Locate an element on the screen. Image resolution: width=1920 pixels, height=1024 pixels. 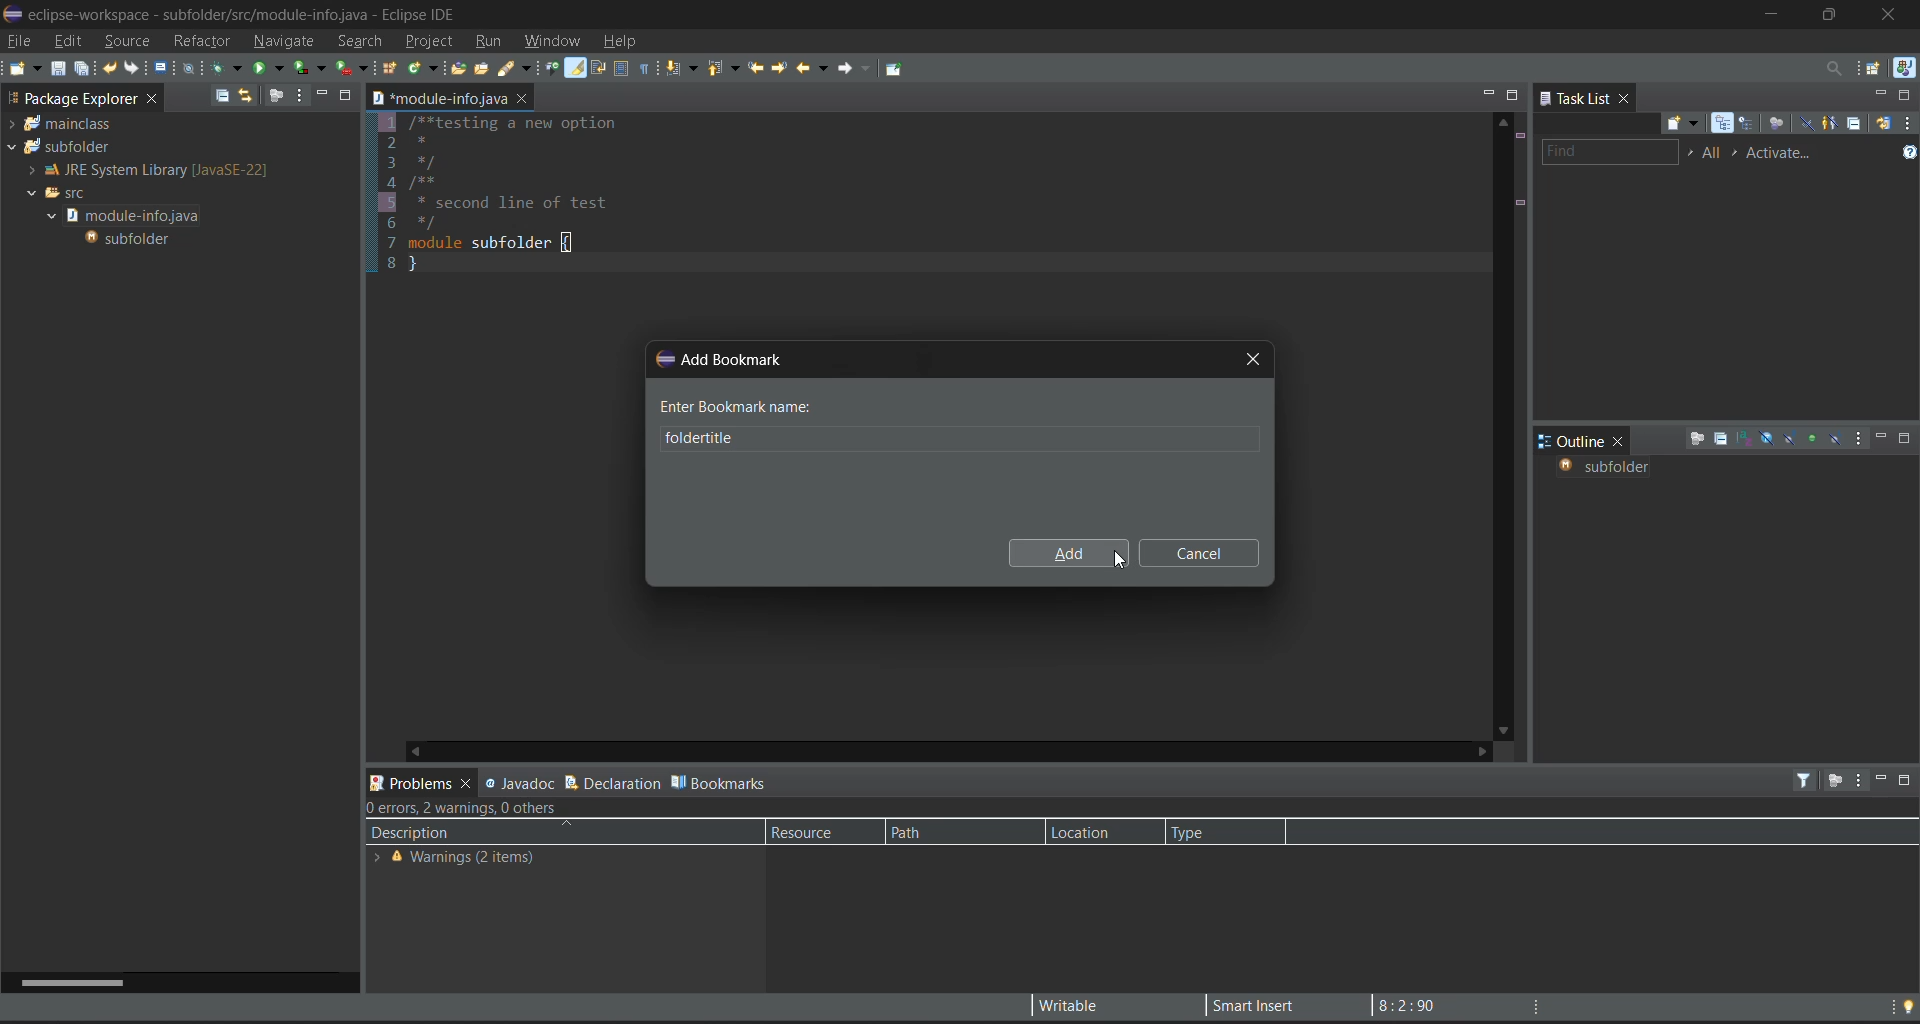
find is located at coordinates (1613, 151).